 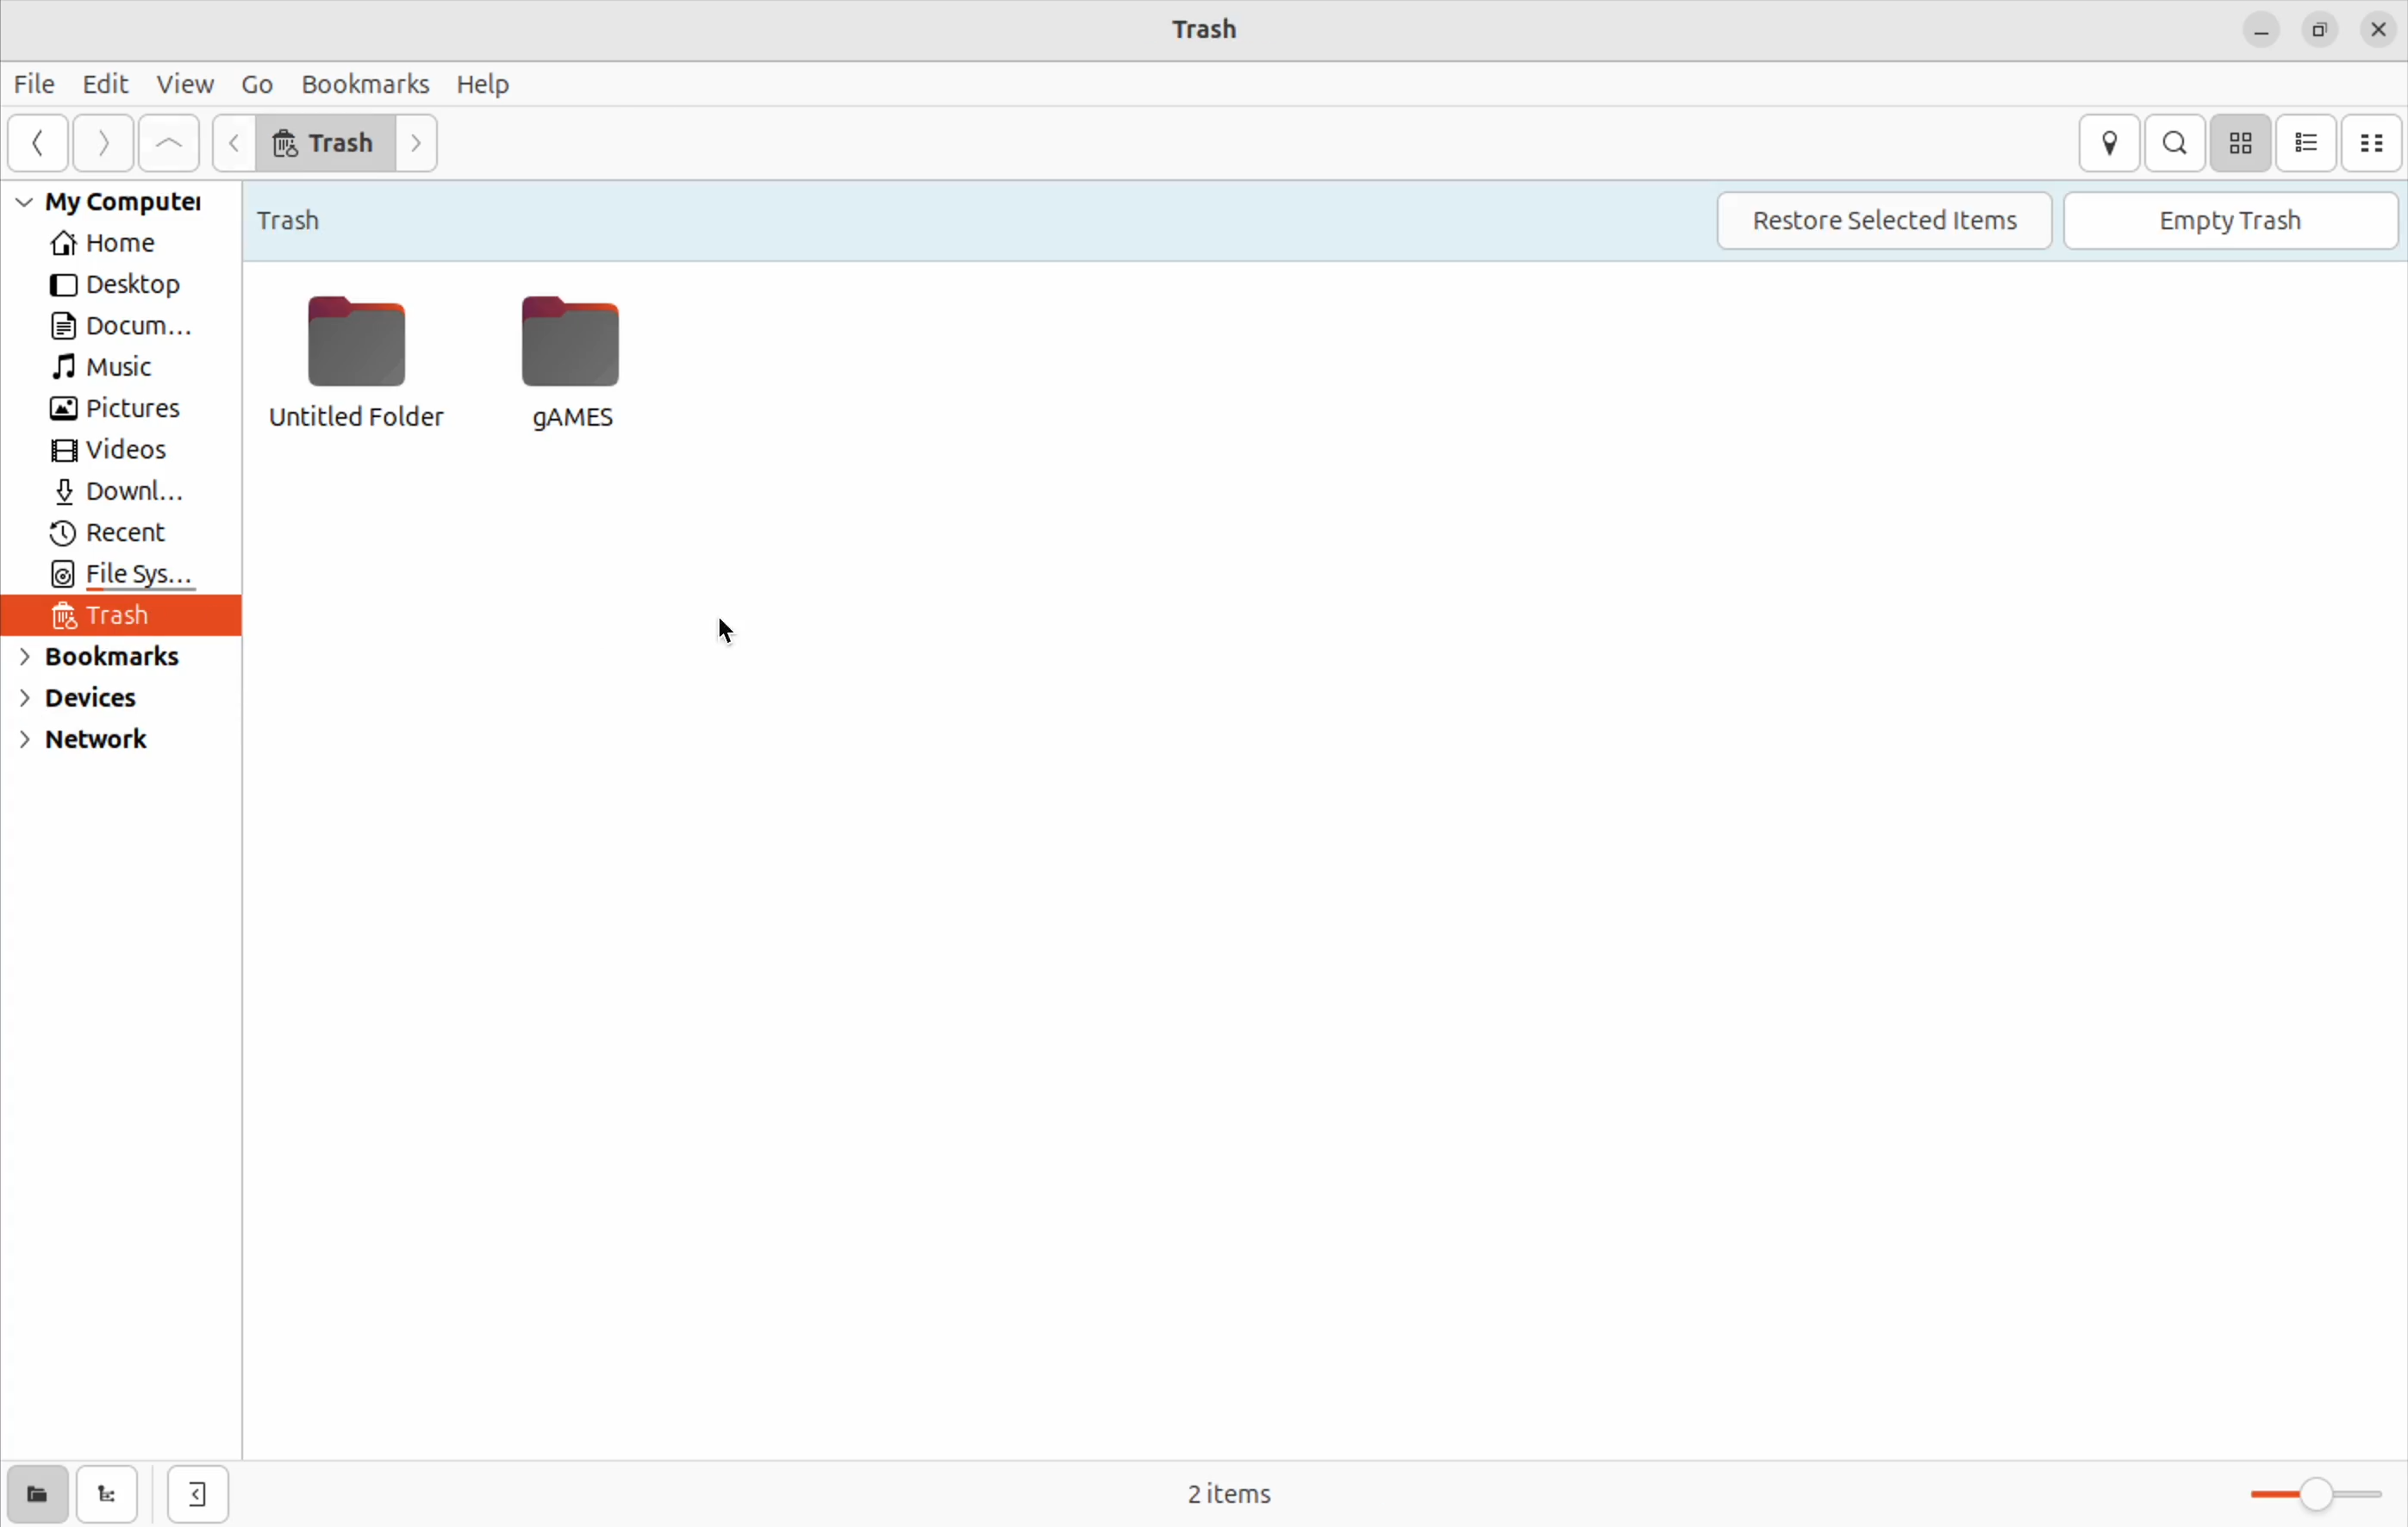 I want to click on Empty trash, so click(x=2238, y=219).